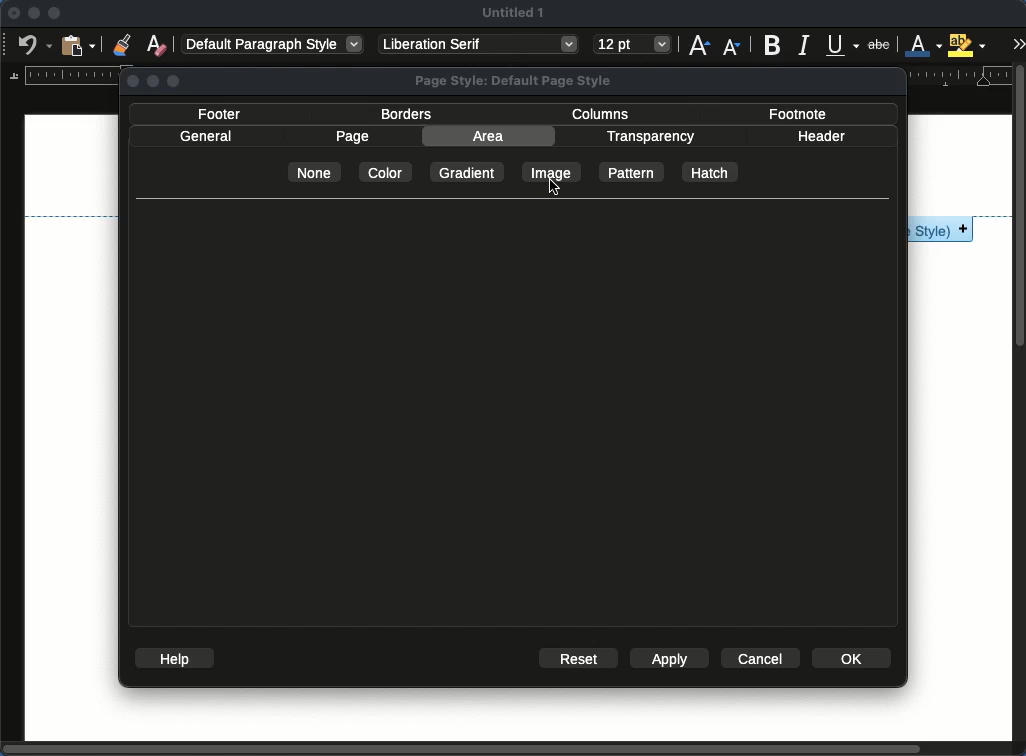 The width and height of the screenshot is (1026, 756). What do you see at coordinates (700, 45) in the screenshot?
I see `increase` at bounding box center [700, 45].